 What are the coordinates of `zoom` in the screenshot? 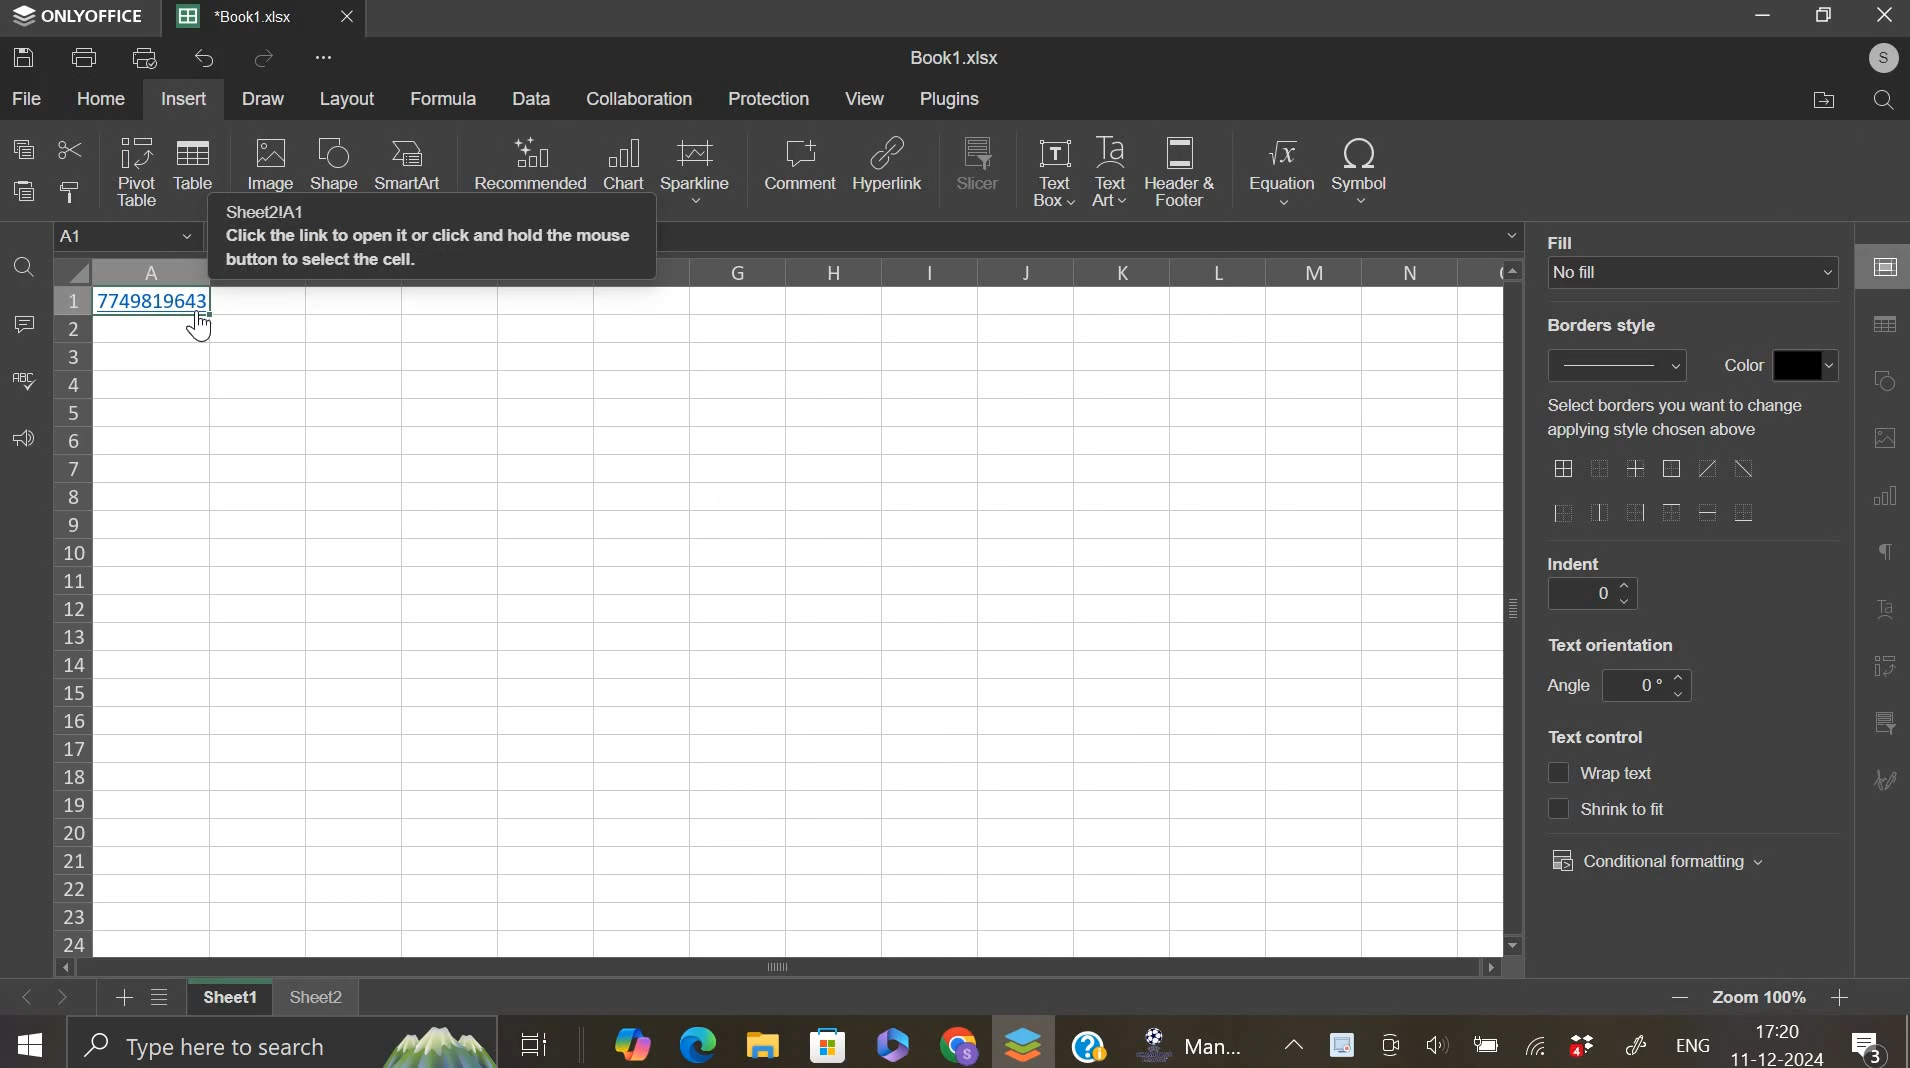 It's located at (1787, 999).